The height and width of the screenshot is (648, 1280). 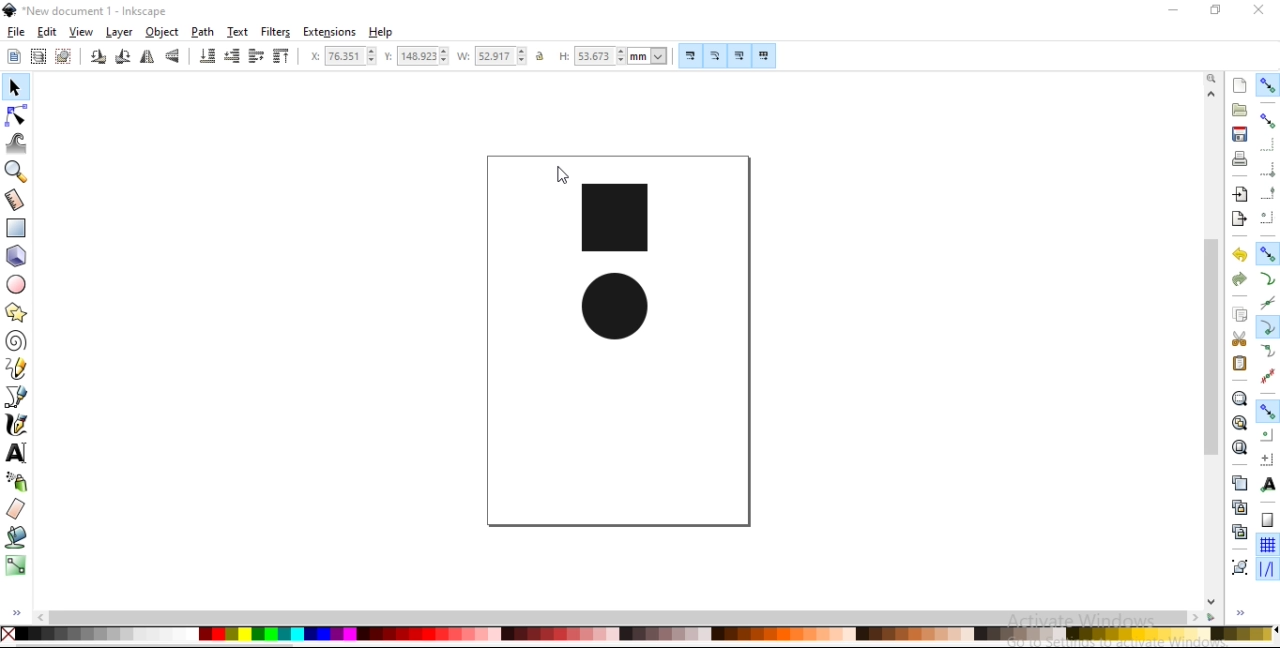 I want to click on group objects, so click(x=1238, y=567).